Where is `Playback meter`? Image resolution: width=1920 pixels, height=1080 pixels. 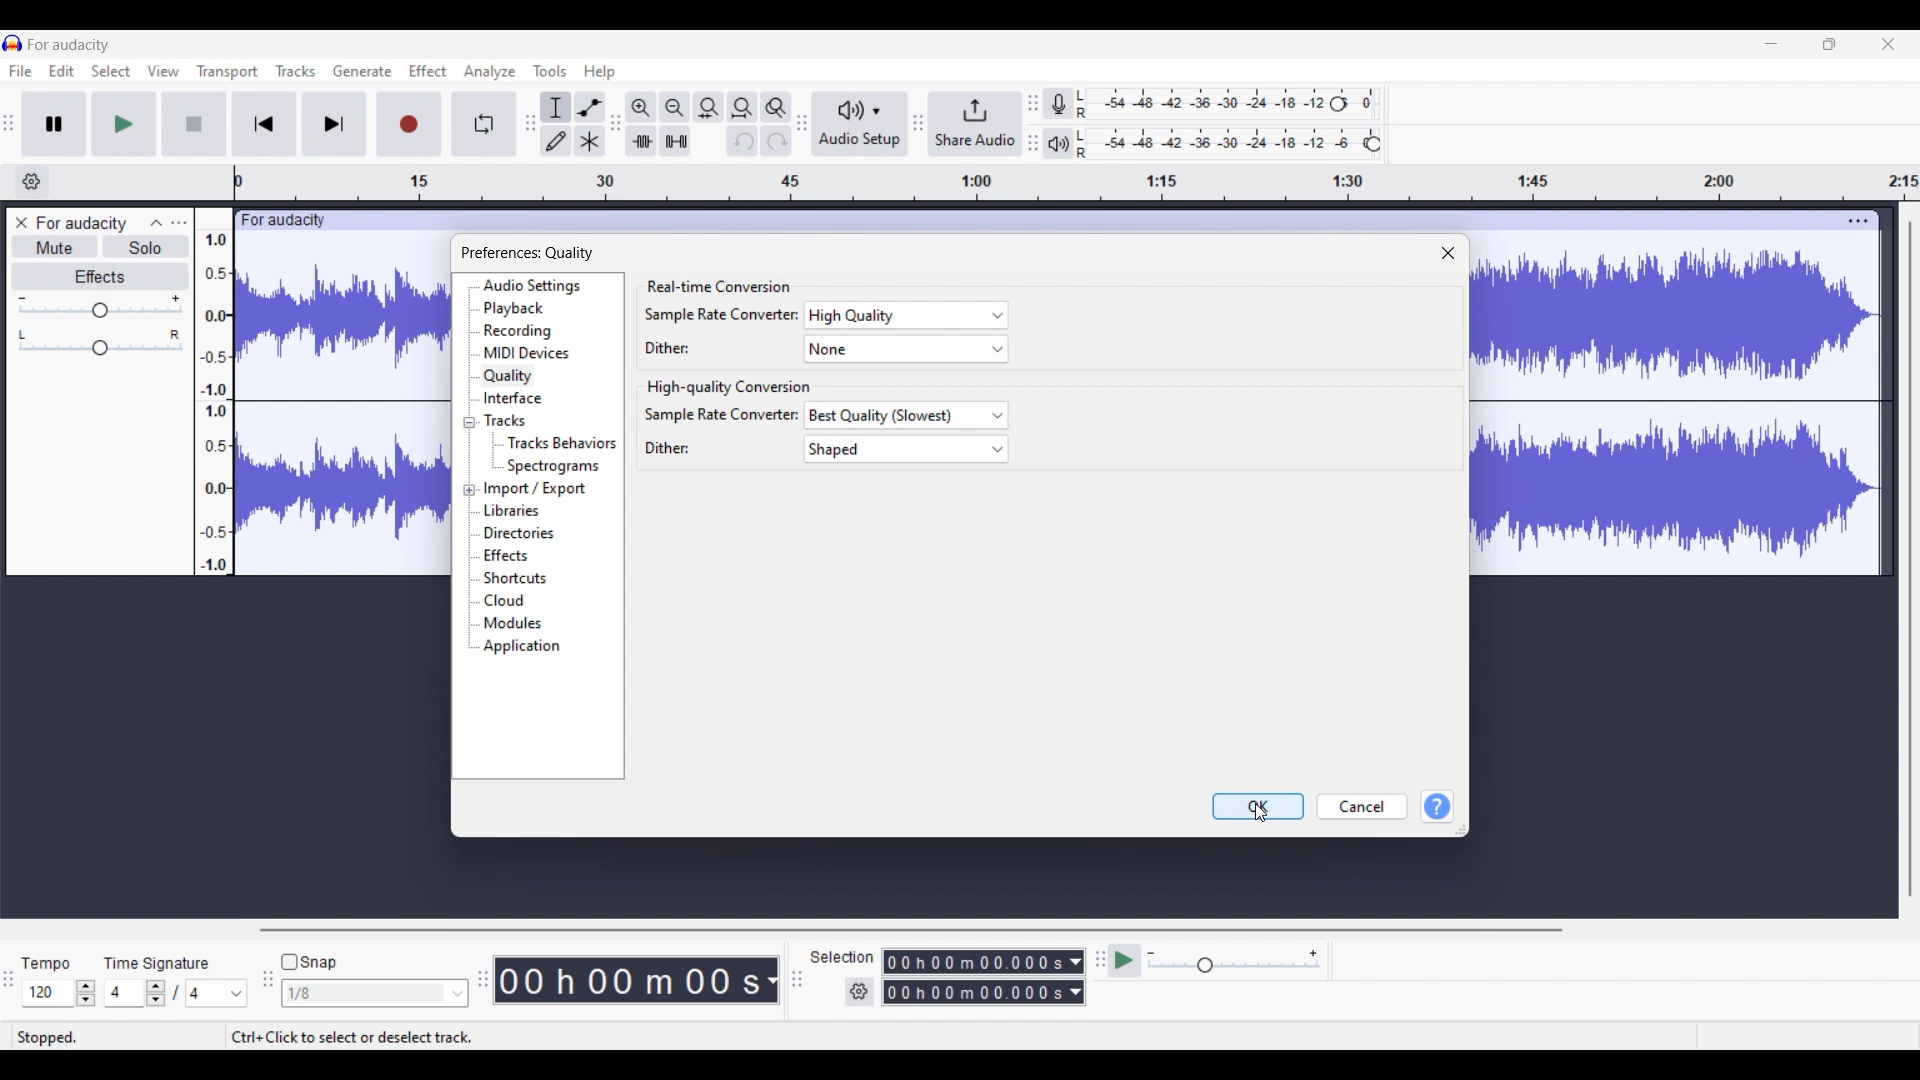 Playback meter is located at coordinates (1058, 143).